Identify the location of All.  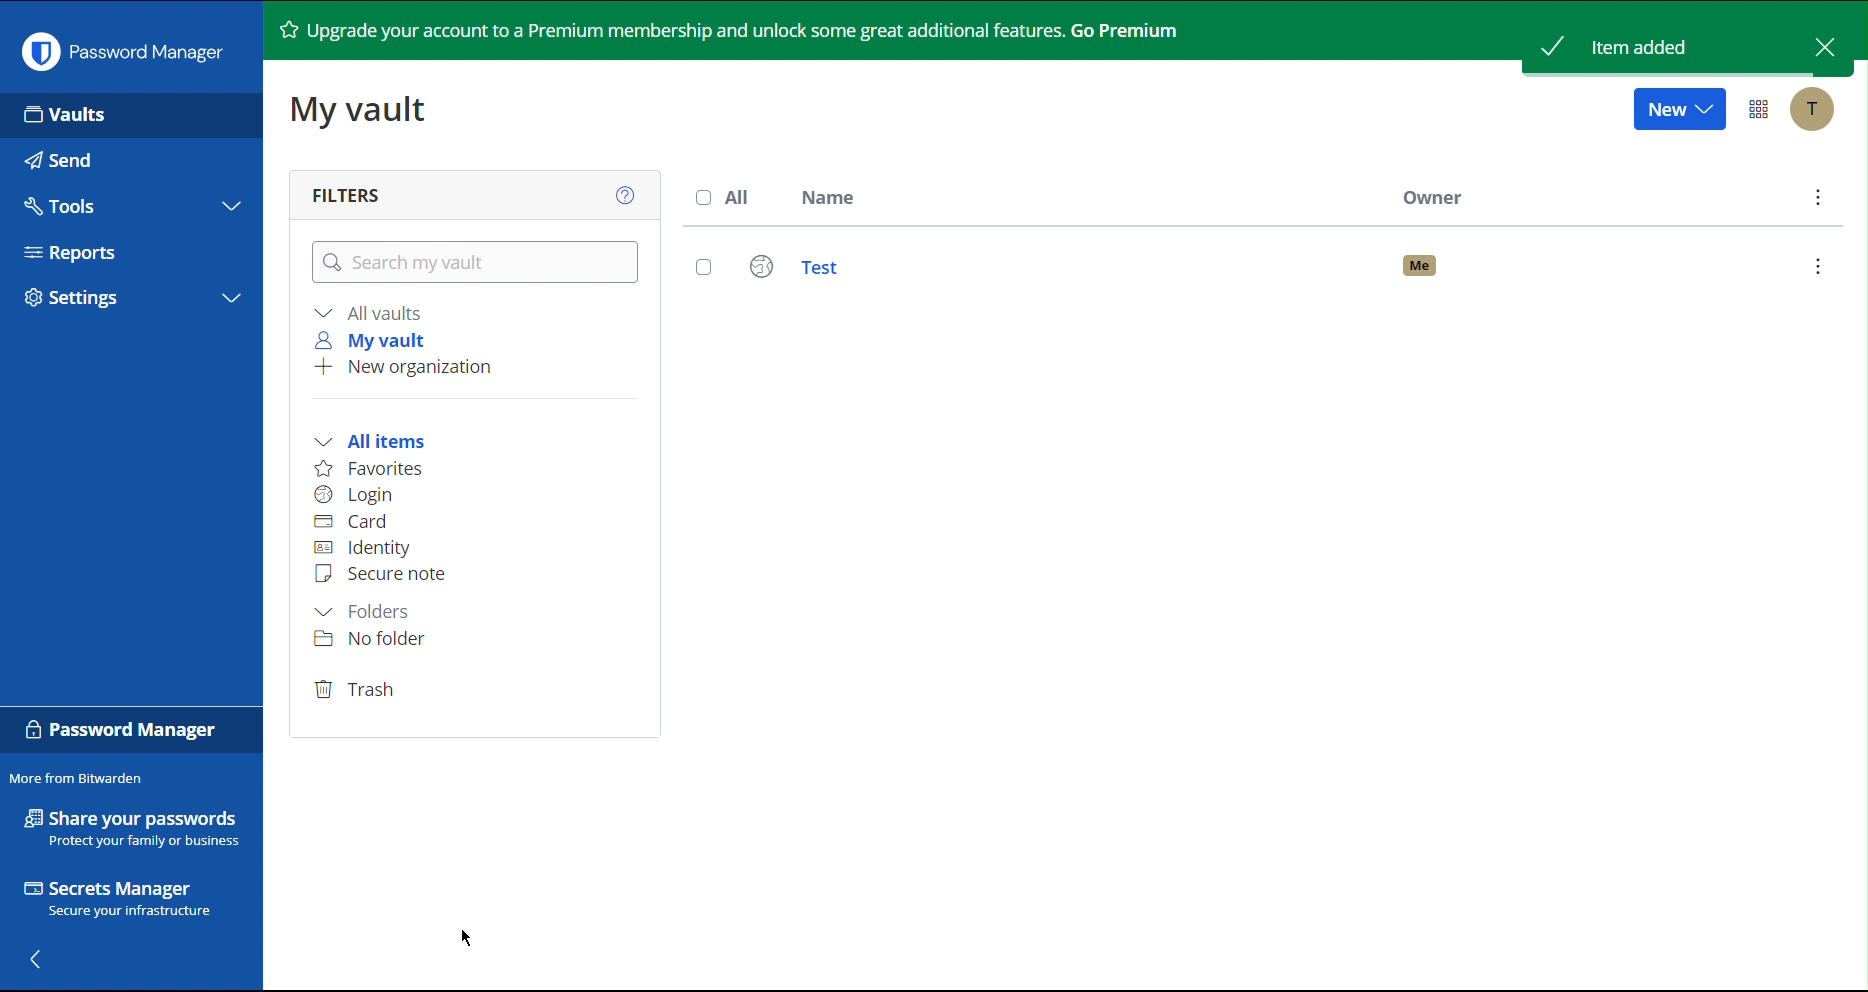
(724, 198).